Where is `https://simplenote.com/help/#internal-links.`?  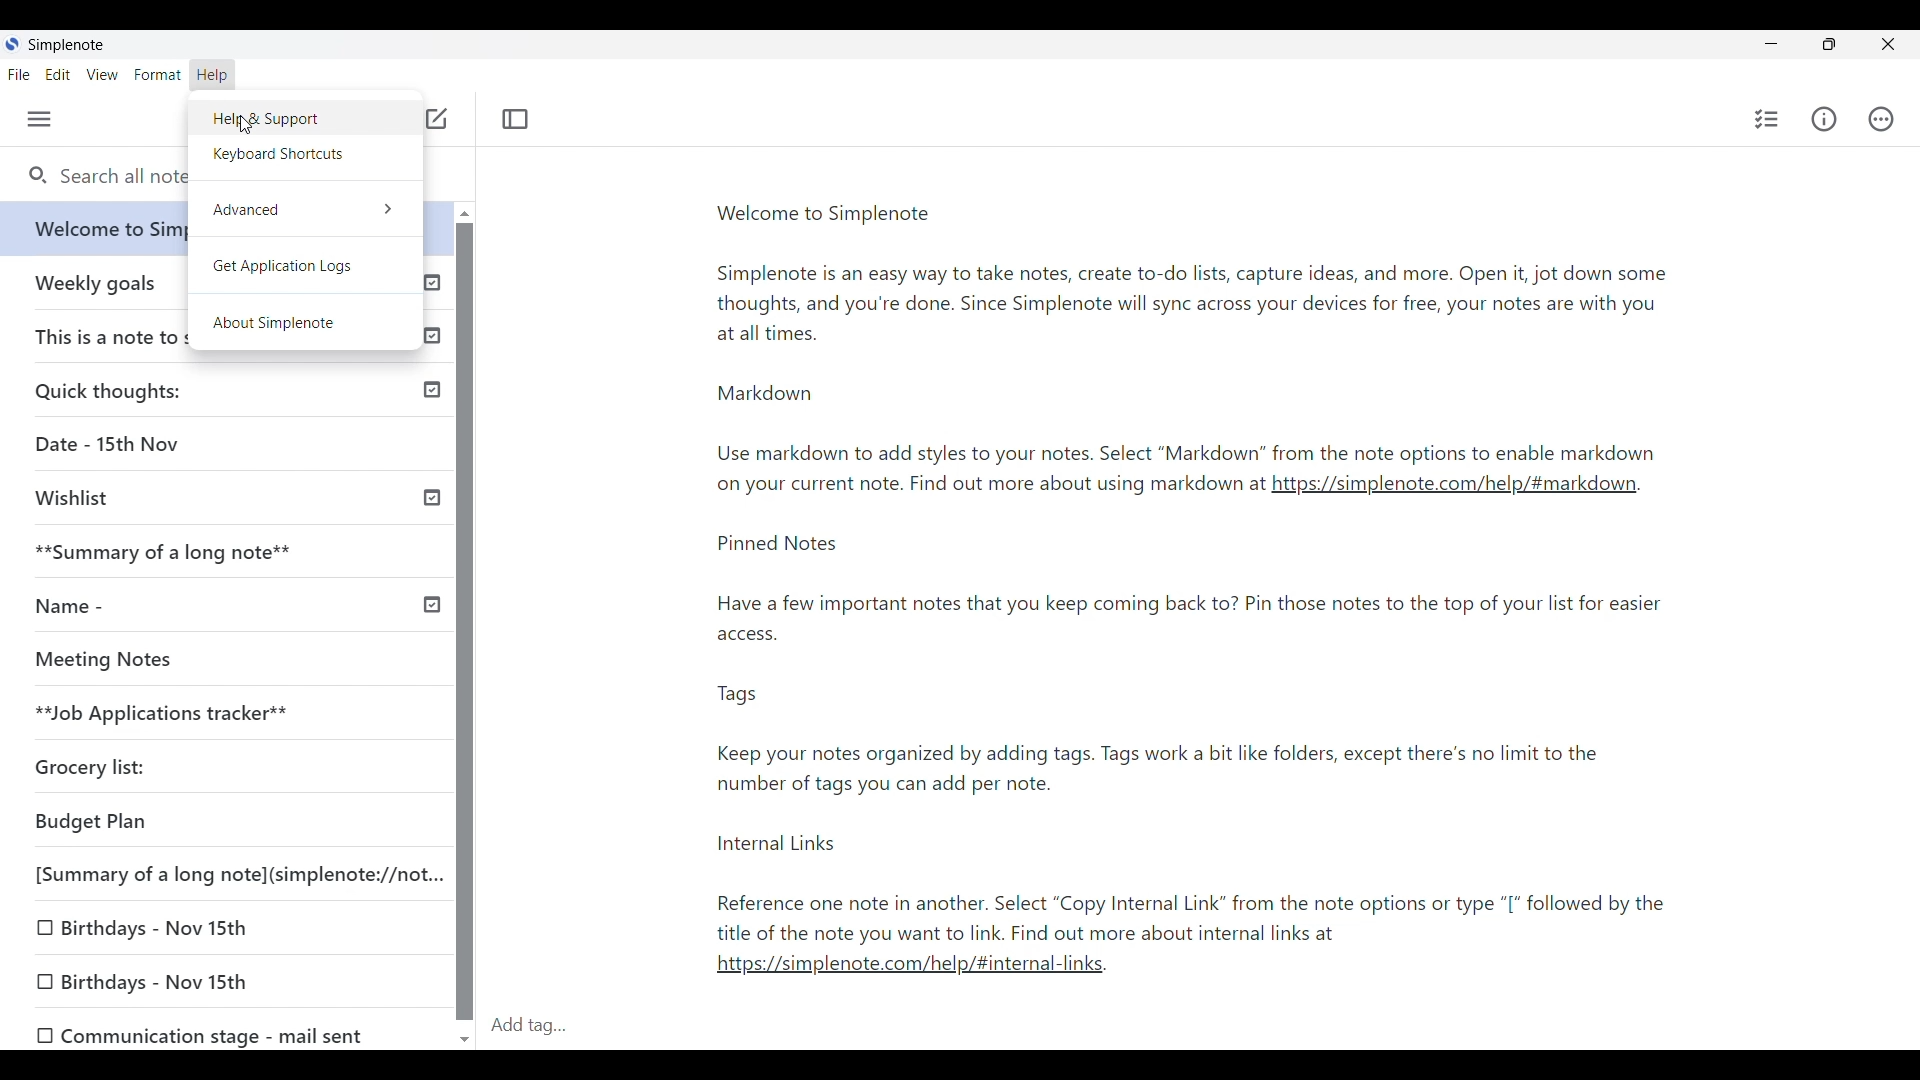
https://simplenote.com/help/#internal-links. is located at coordinates (914, 966).